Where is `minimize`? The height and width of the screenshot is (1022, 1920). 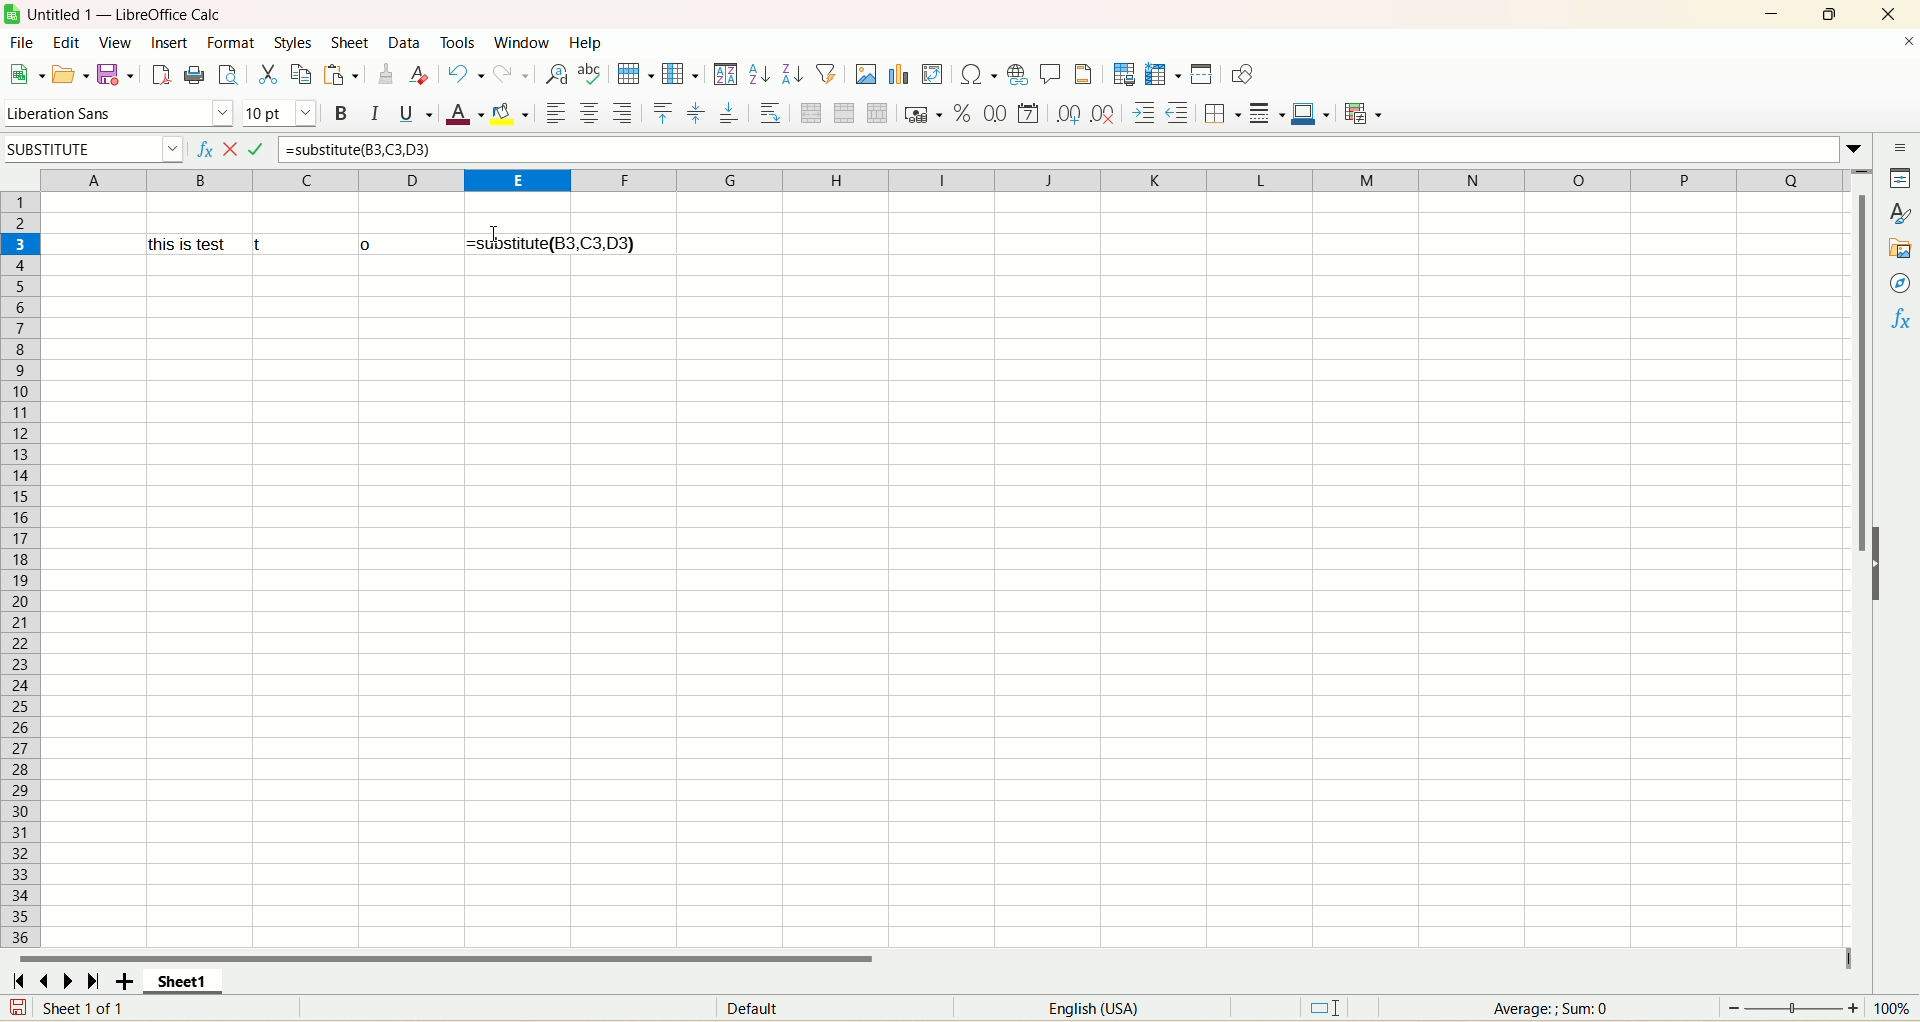 minimize is located at coordinates (1772, 15).